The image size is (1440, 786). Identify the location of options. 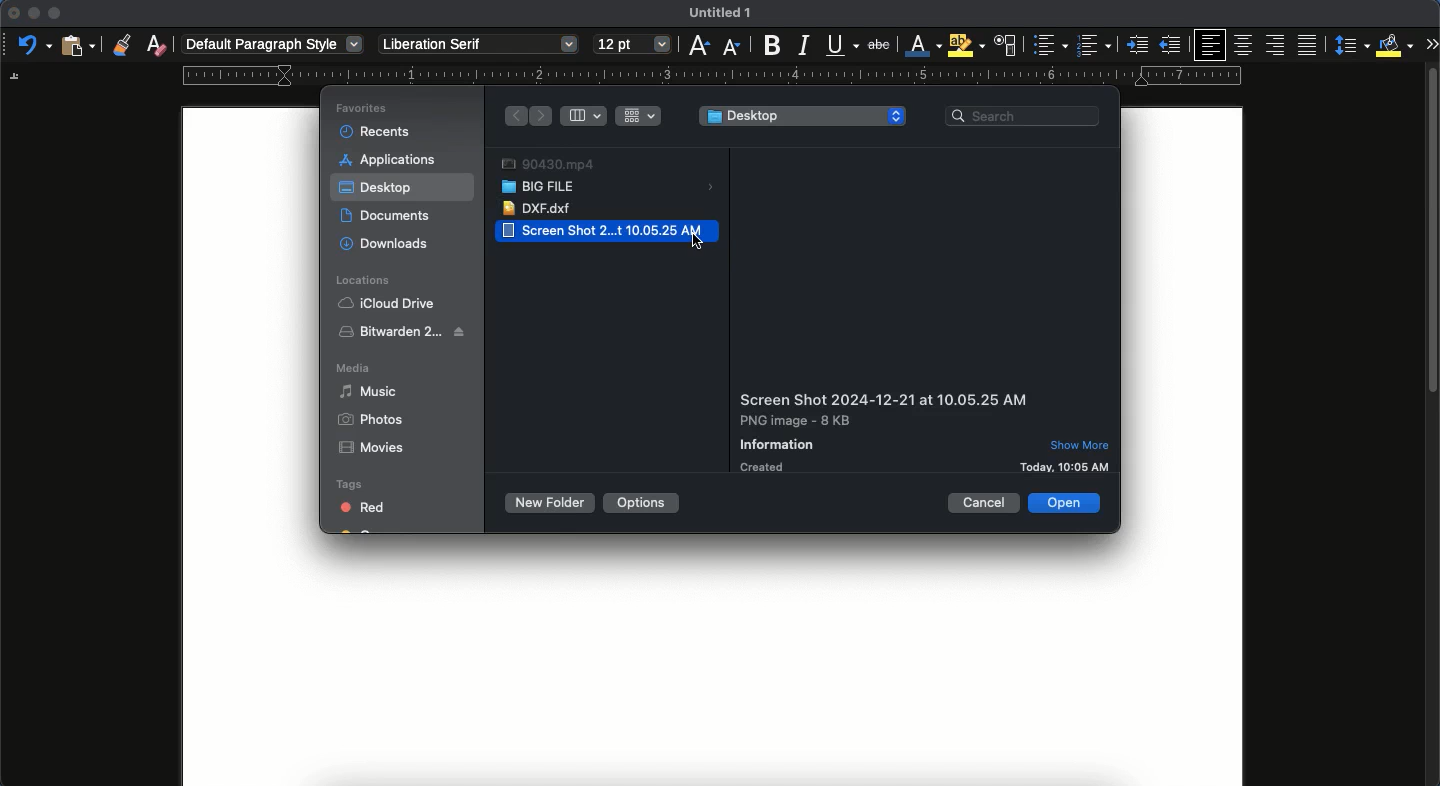
(645, 501).